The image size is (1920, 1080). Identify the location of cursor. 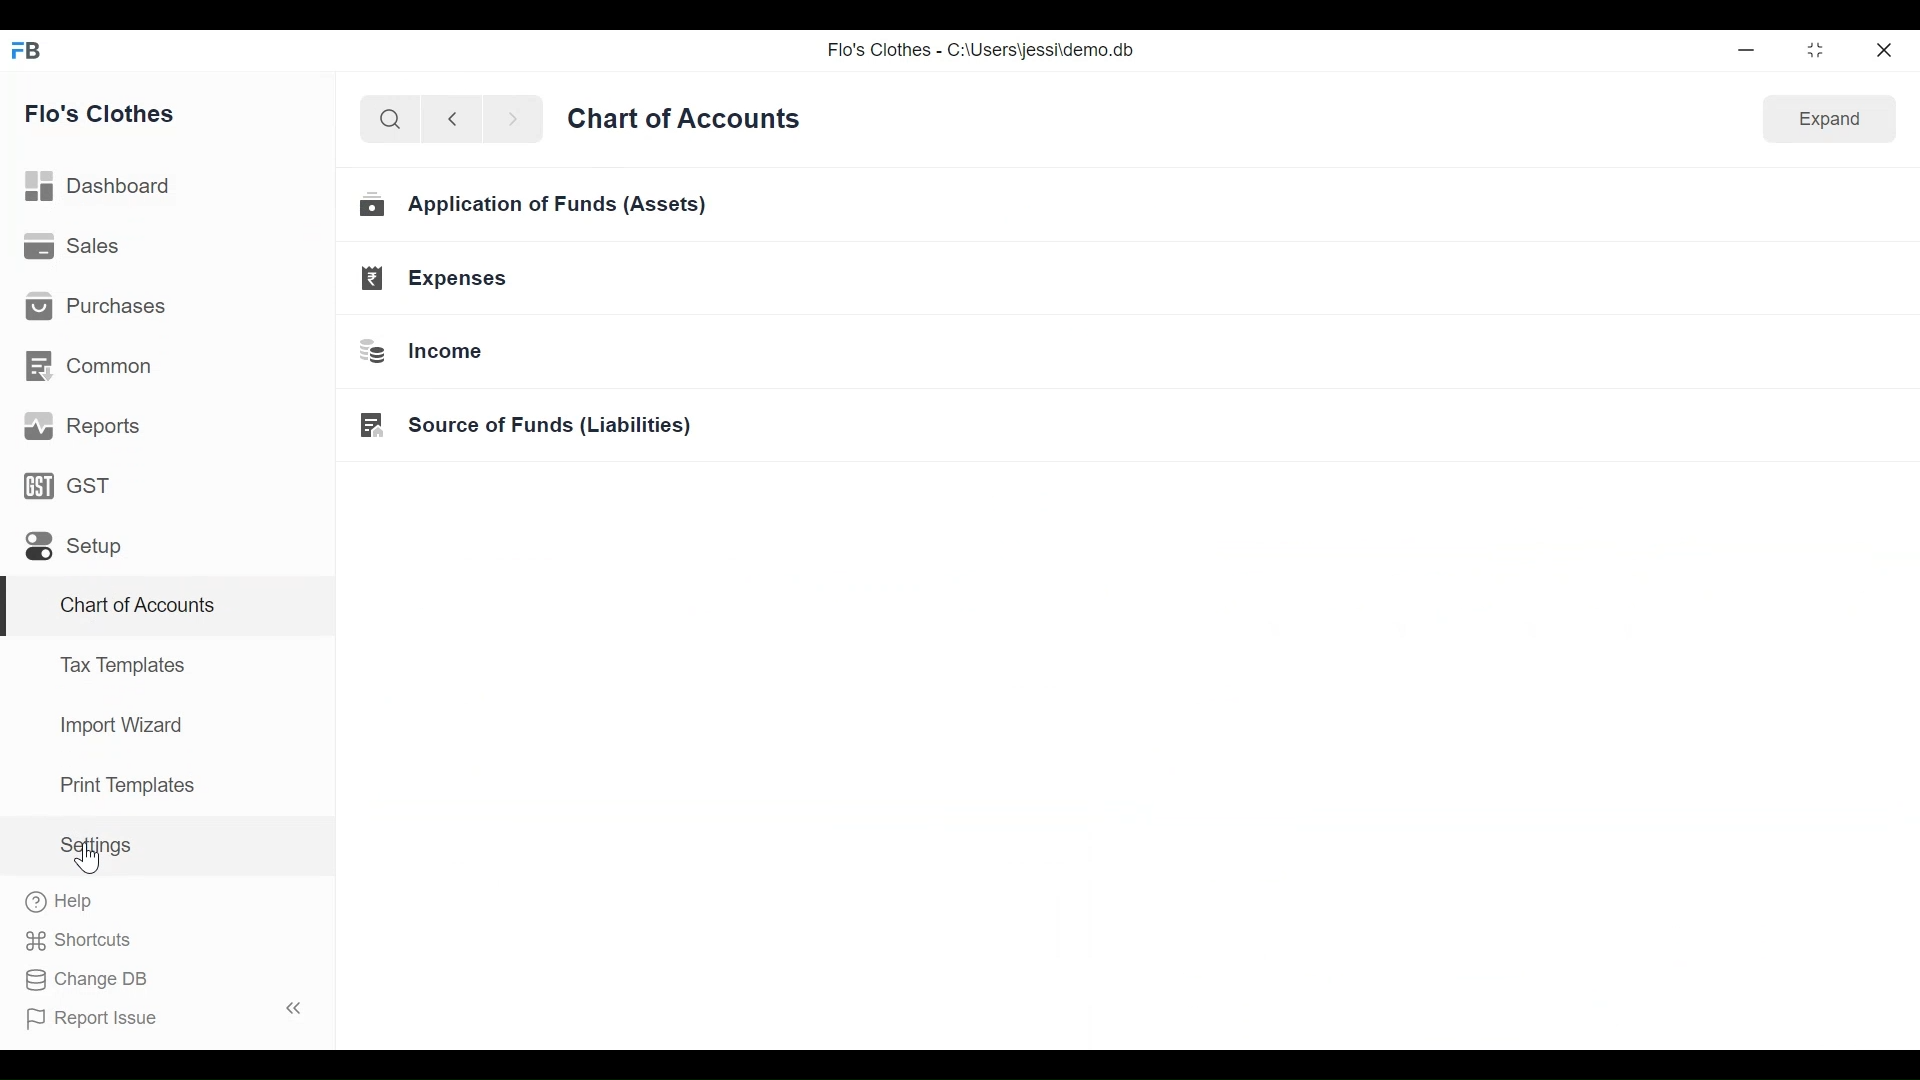
(86, 859).